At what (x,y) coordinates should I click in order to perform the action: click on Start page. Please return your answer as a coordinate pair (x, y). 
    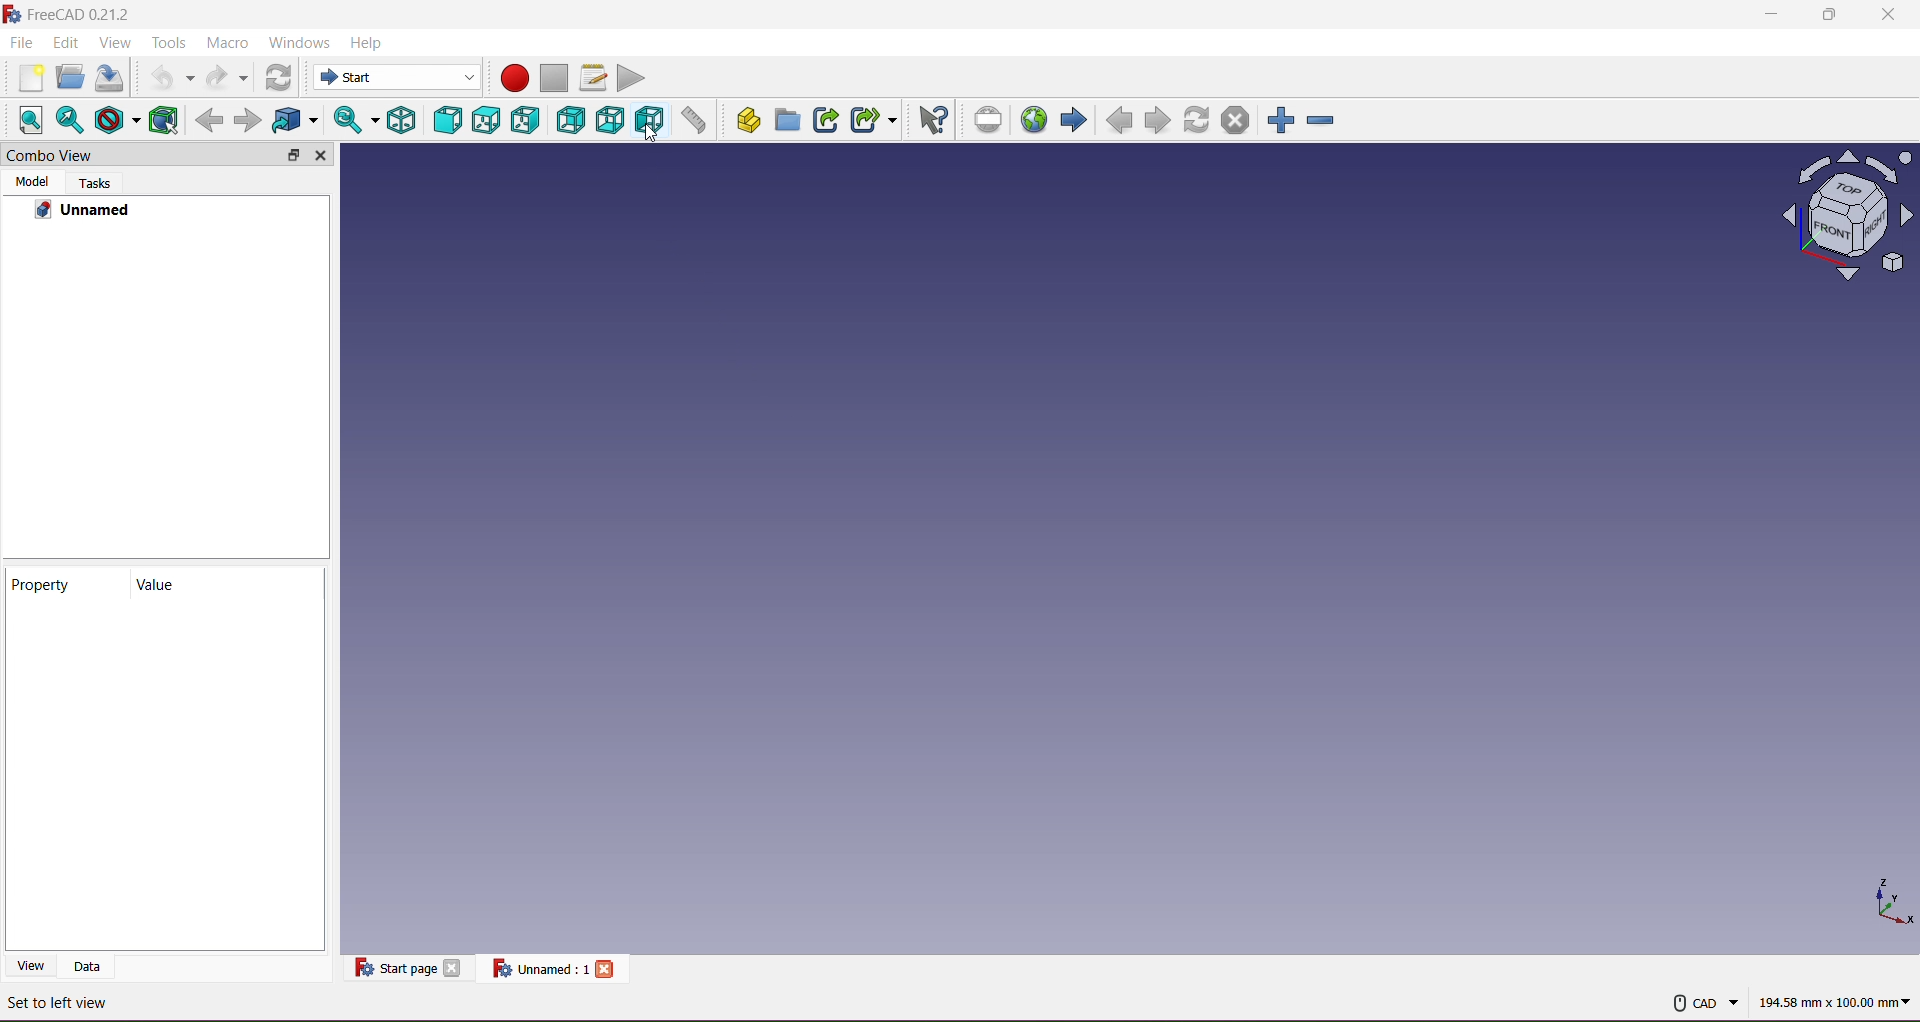
    Looking at the image, I should click on (409, 967).